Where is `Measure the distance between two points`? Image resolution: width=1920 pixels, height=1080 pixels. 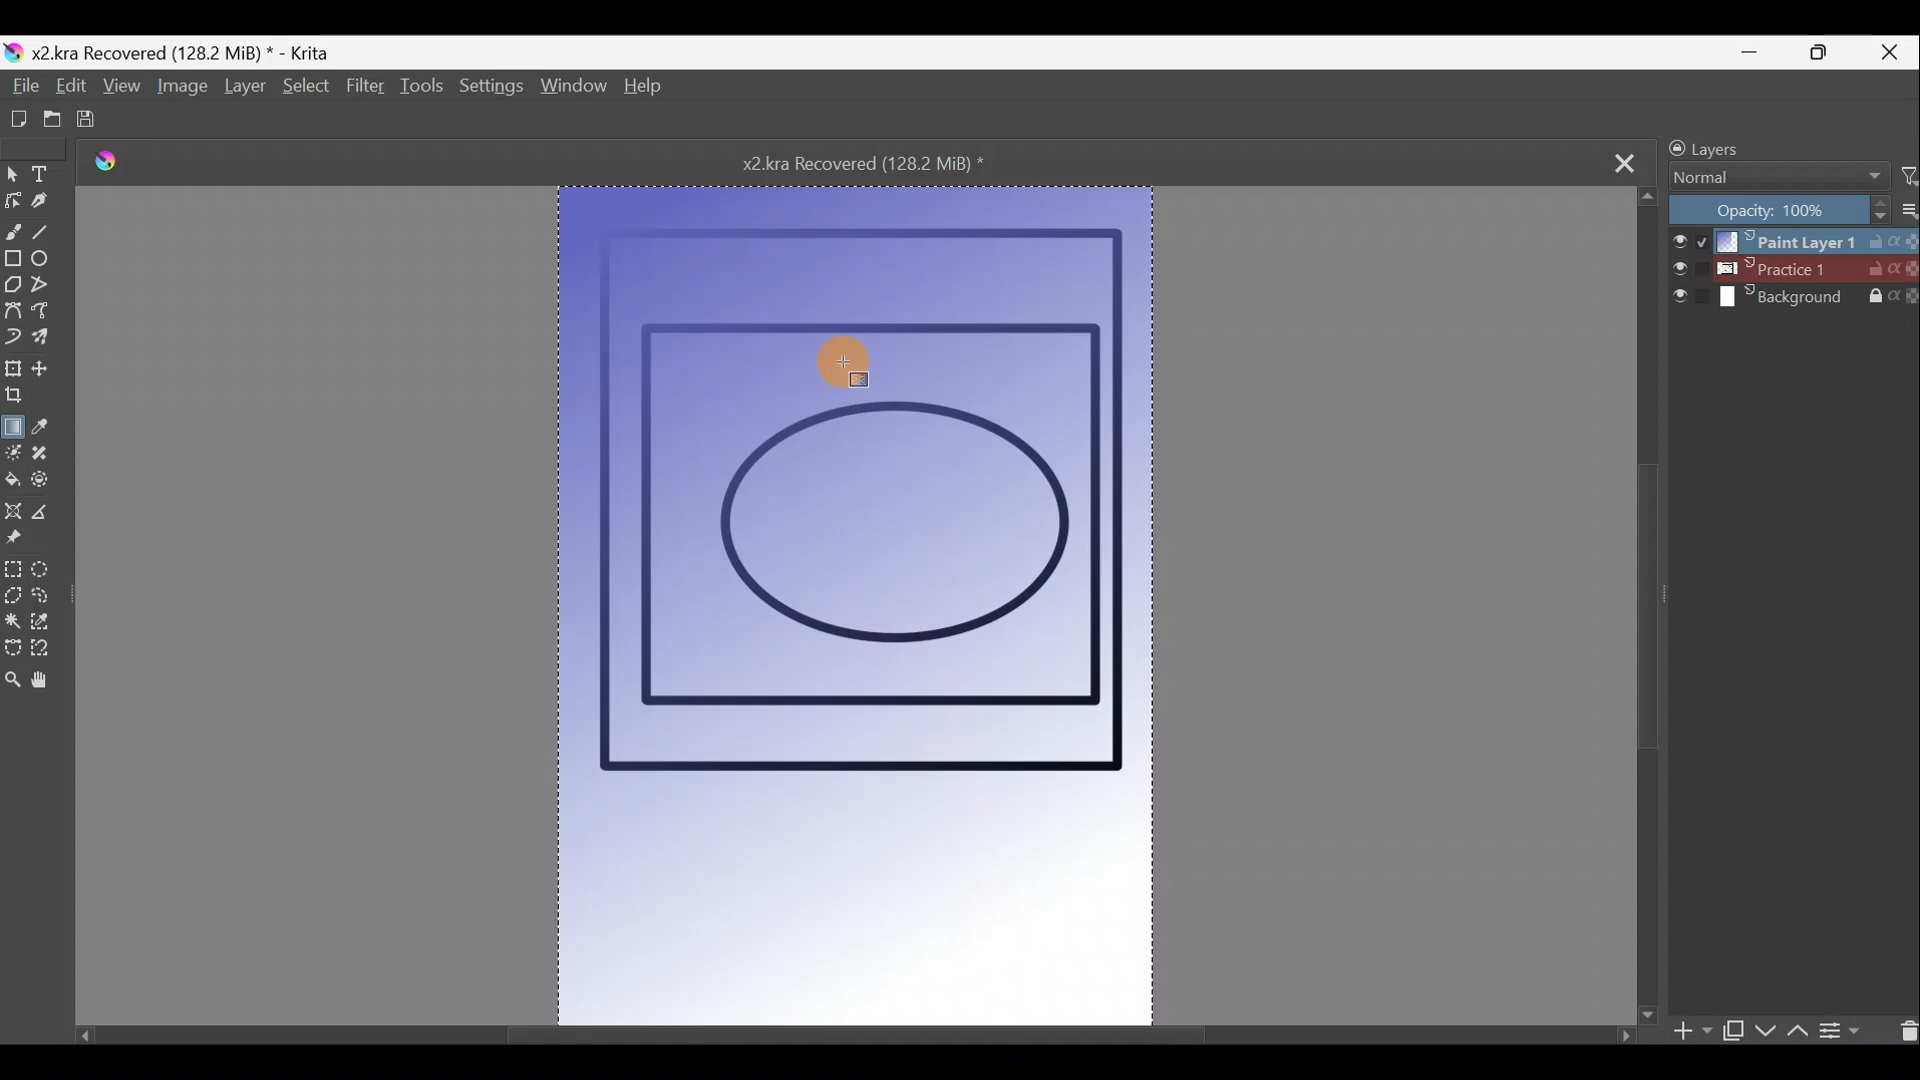 Measure the distance between two points is located at coordinates (49, 518).